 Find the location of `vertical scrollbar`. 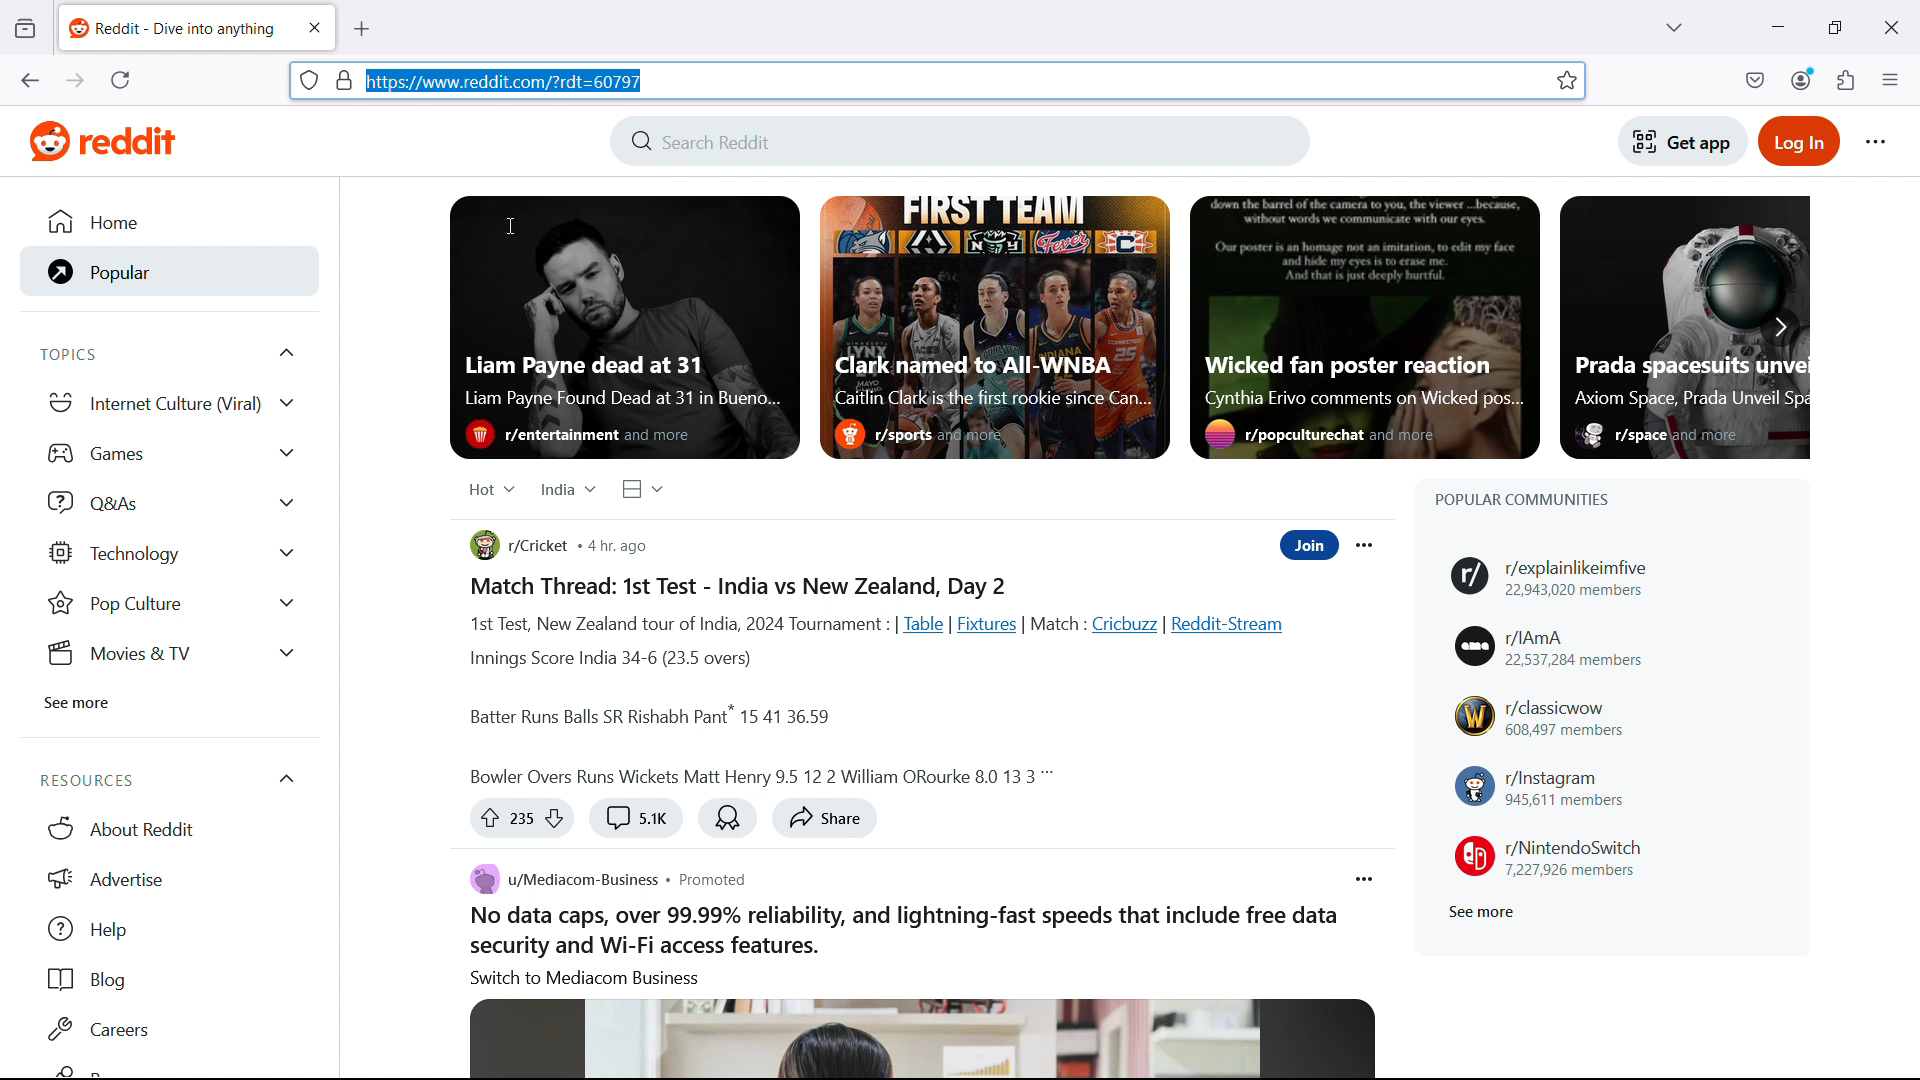

vertical scrollbar is located at coordinates (1916, 246).